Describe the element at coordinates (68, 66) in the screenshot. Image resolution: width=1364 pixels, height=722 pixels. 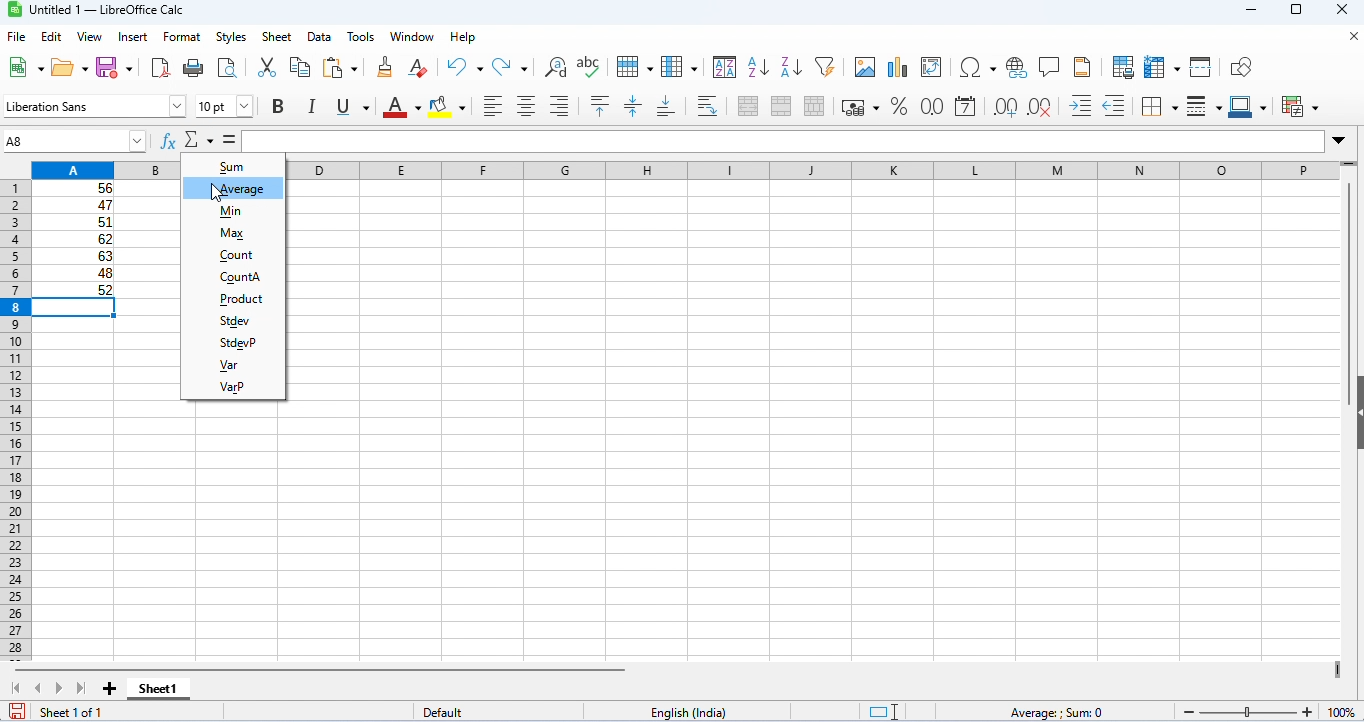
I see `open` at that location.